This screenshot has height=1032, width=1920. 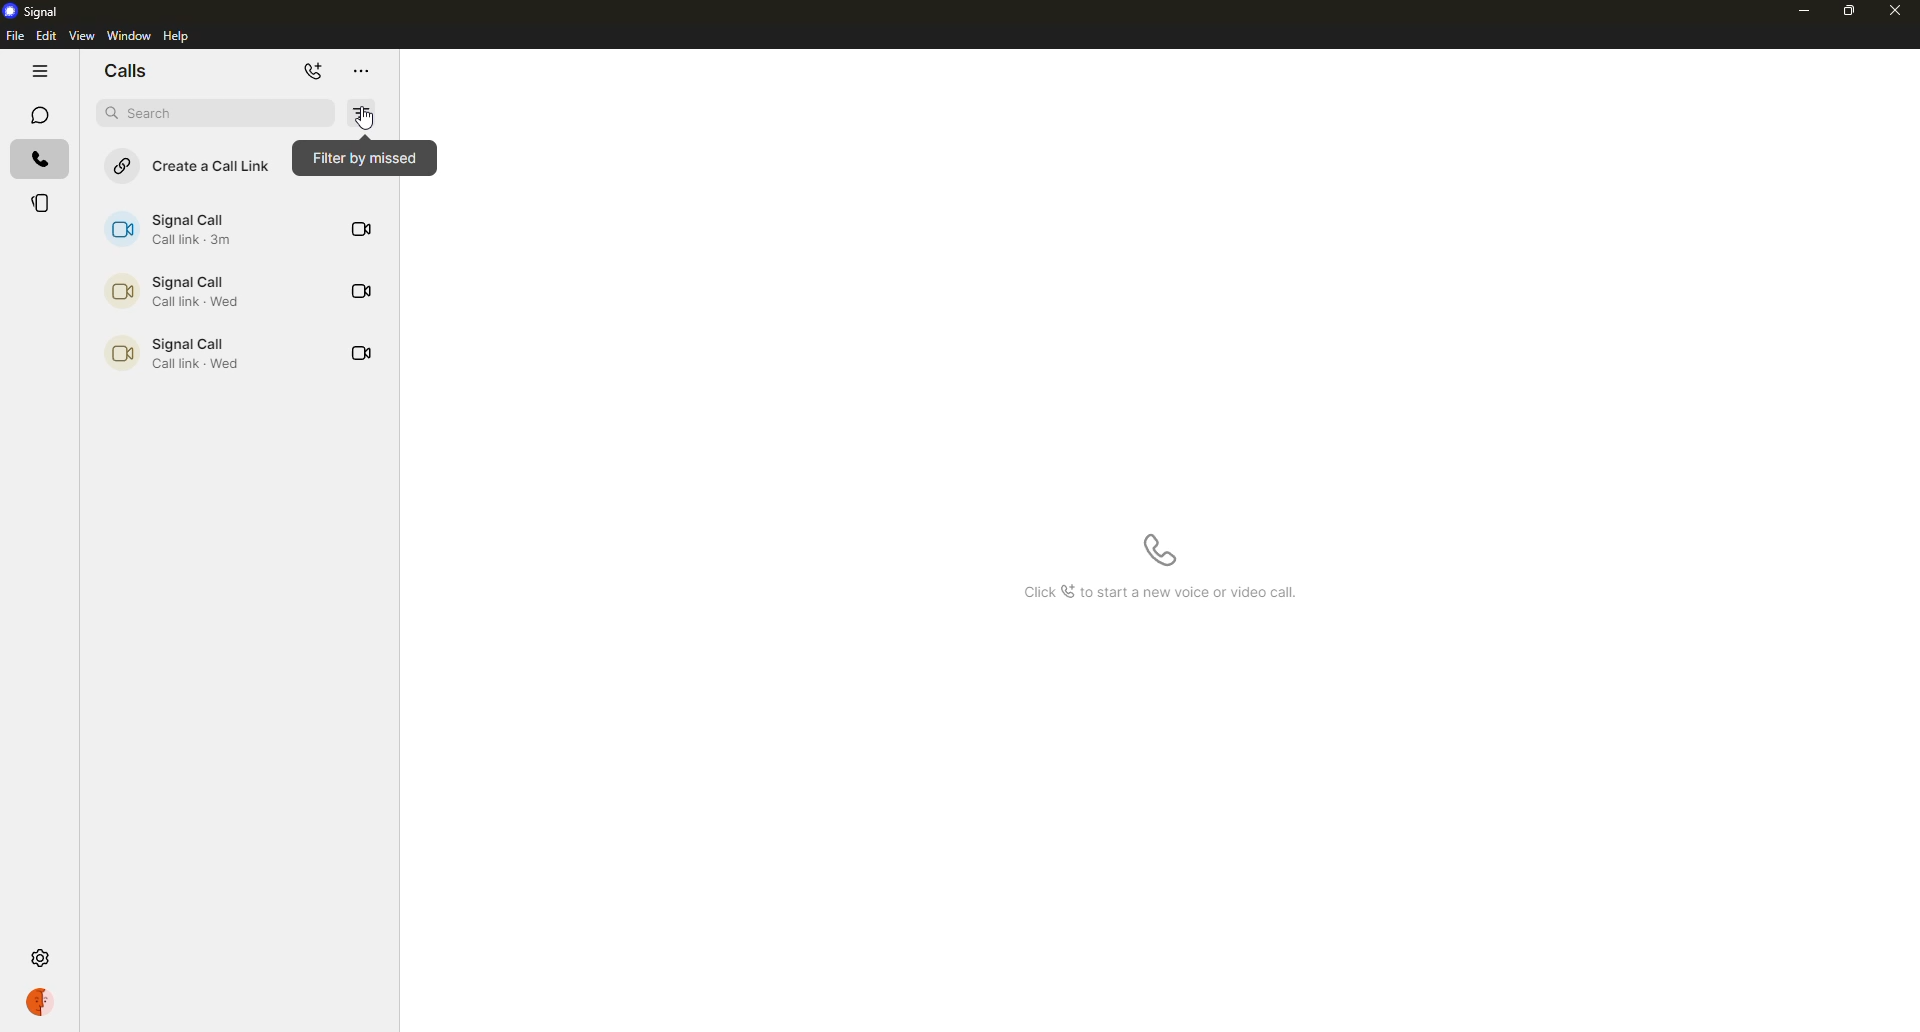 What do you see at coordinates (182, 229) in the screenshot?
I see `call link` at bounding box center [182, 229].